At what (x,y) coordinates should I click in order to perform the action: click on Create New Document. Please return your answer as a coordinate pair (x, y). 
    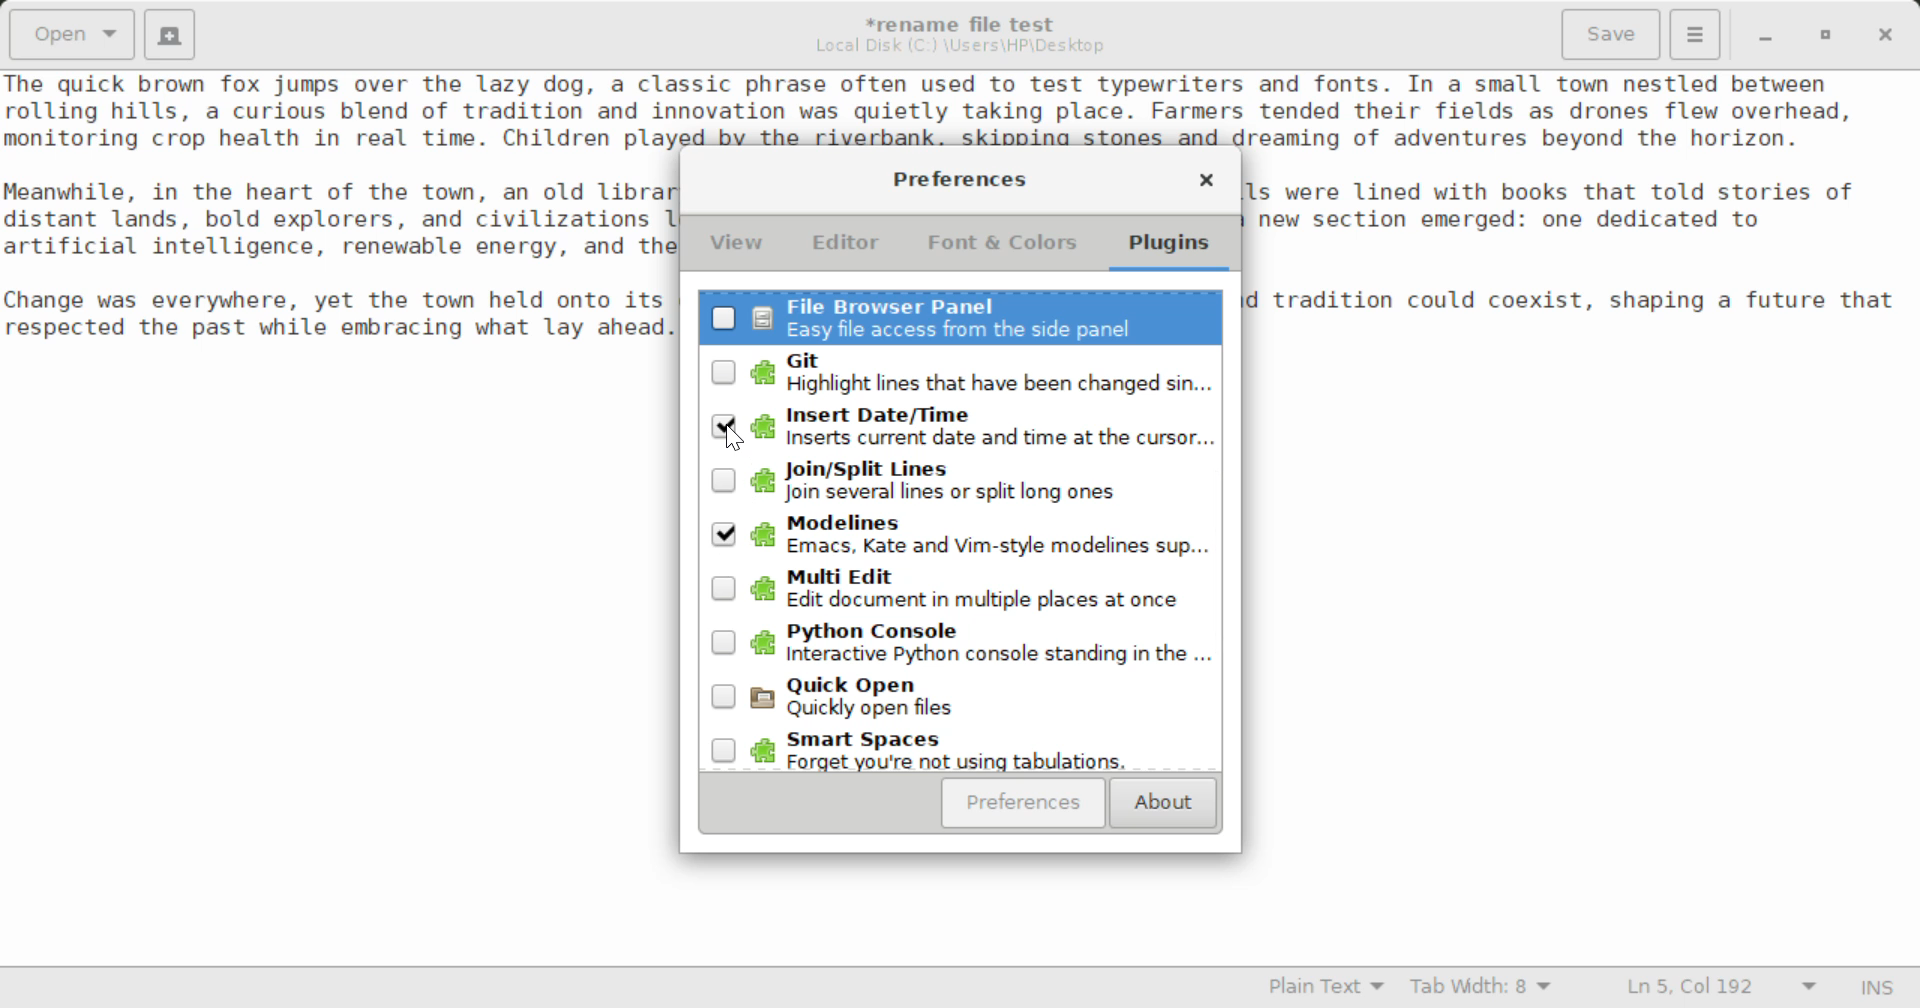
    Looking at the image, I should click on (168, 32).